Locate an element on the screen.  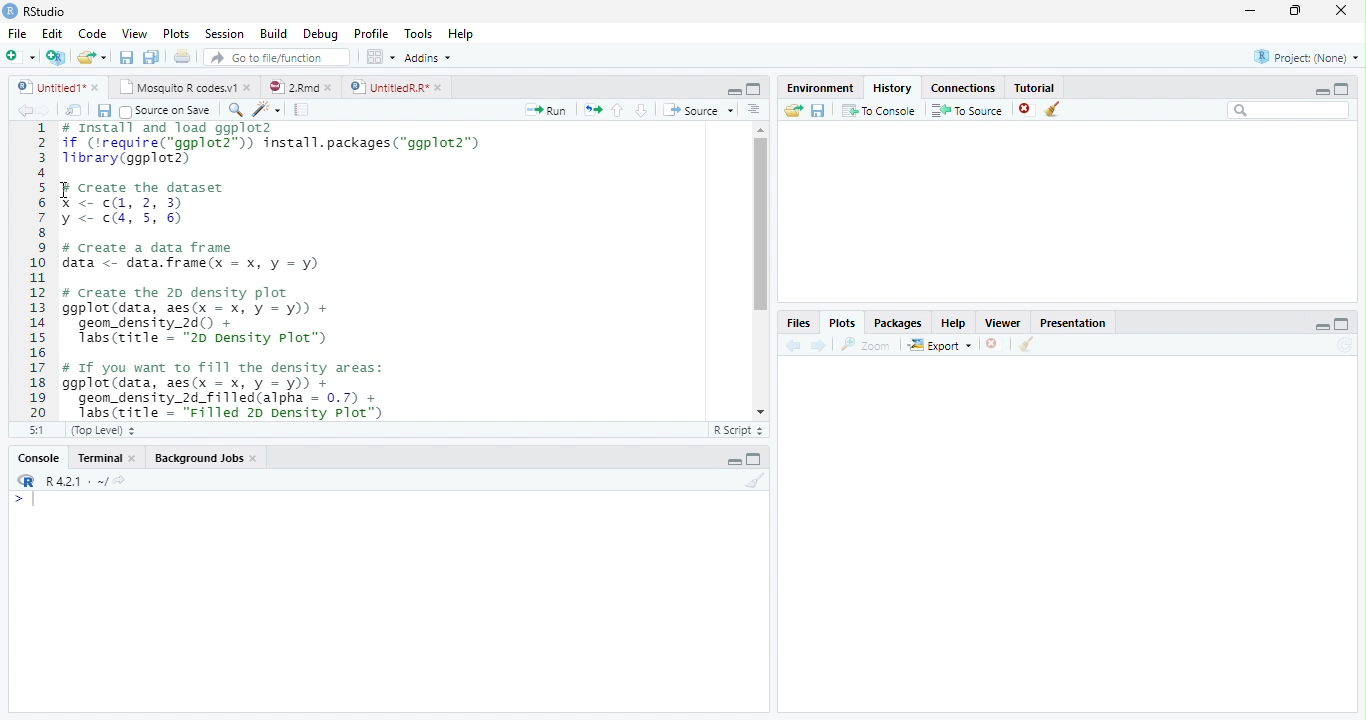
Search is located at coordinates (1289, 110).